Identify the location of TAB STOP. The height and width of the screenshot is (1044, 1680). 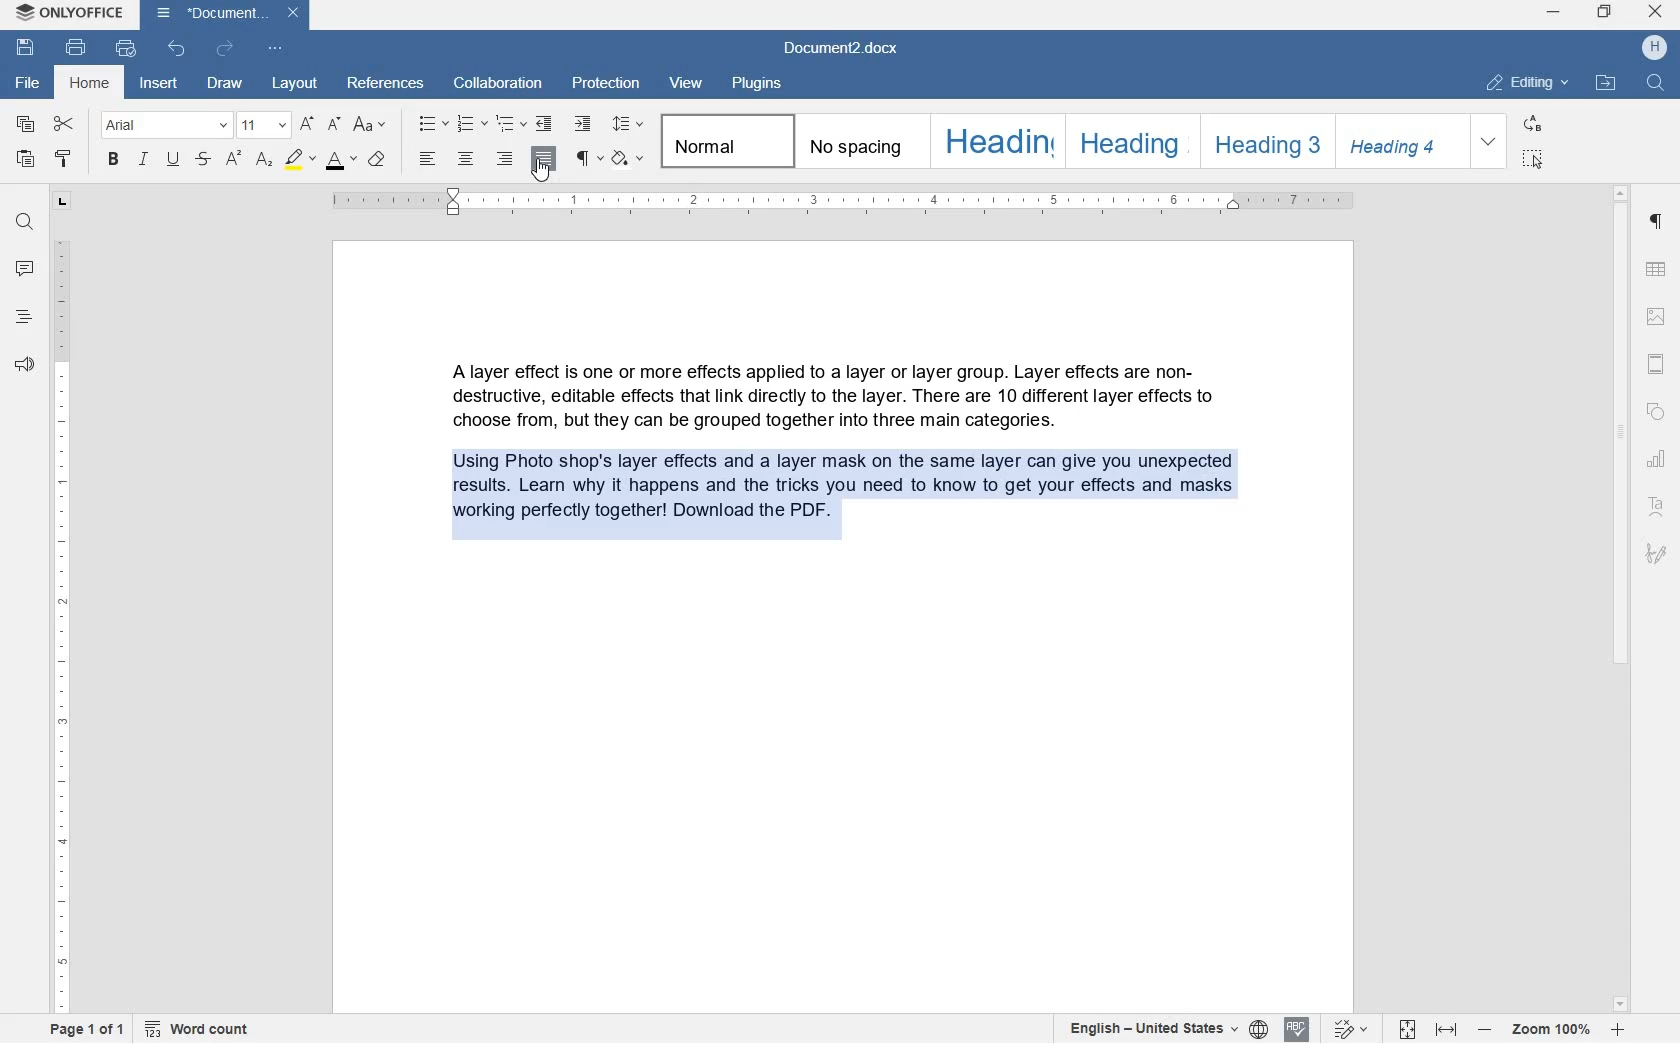
(62, 201).